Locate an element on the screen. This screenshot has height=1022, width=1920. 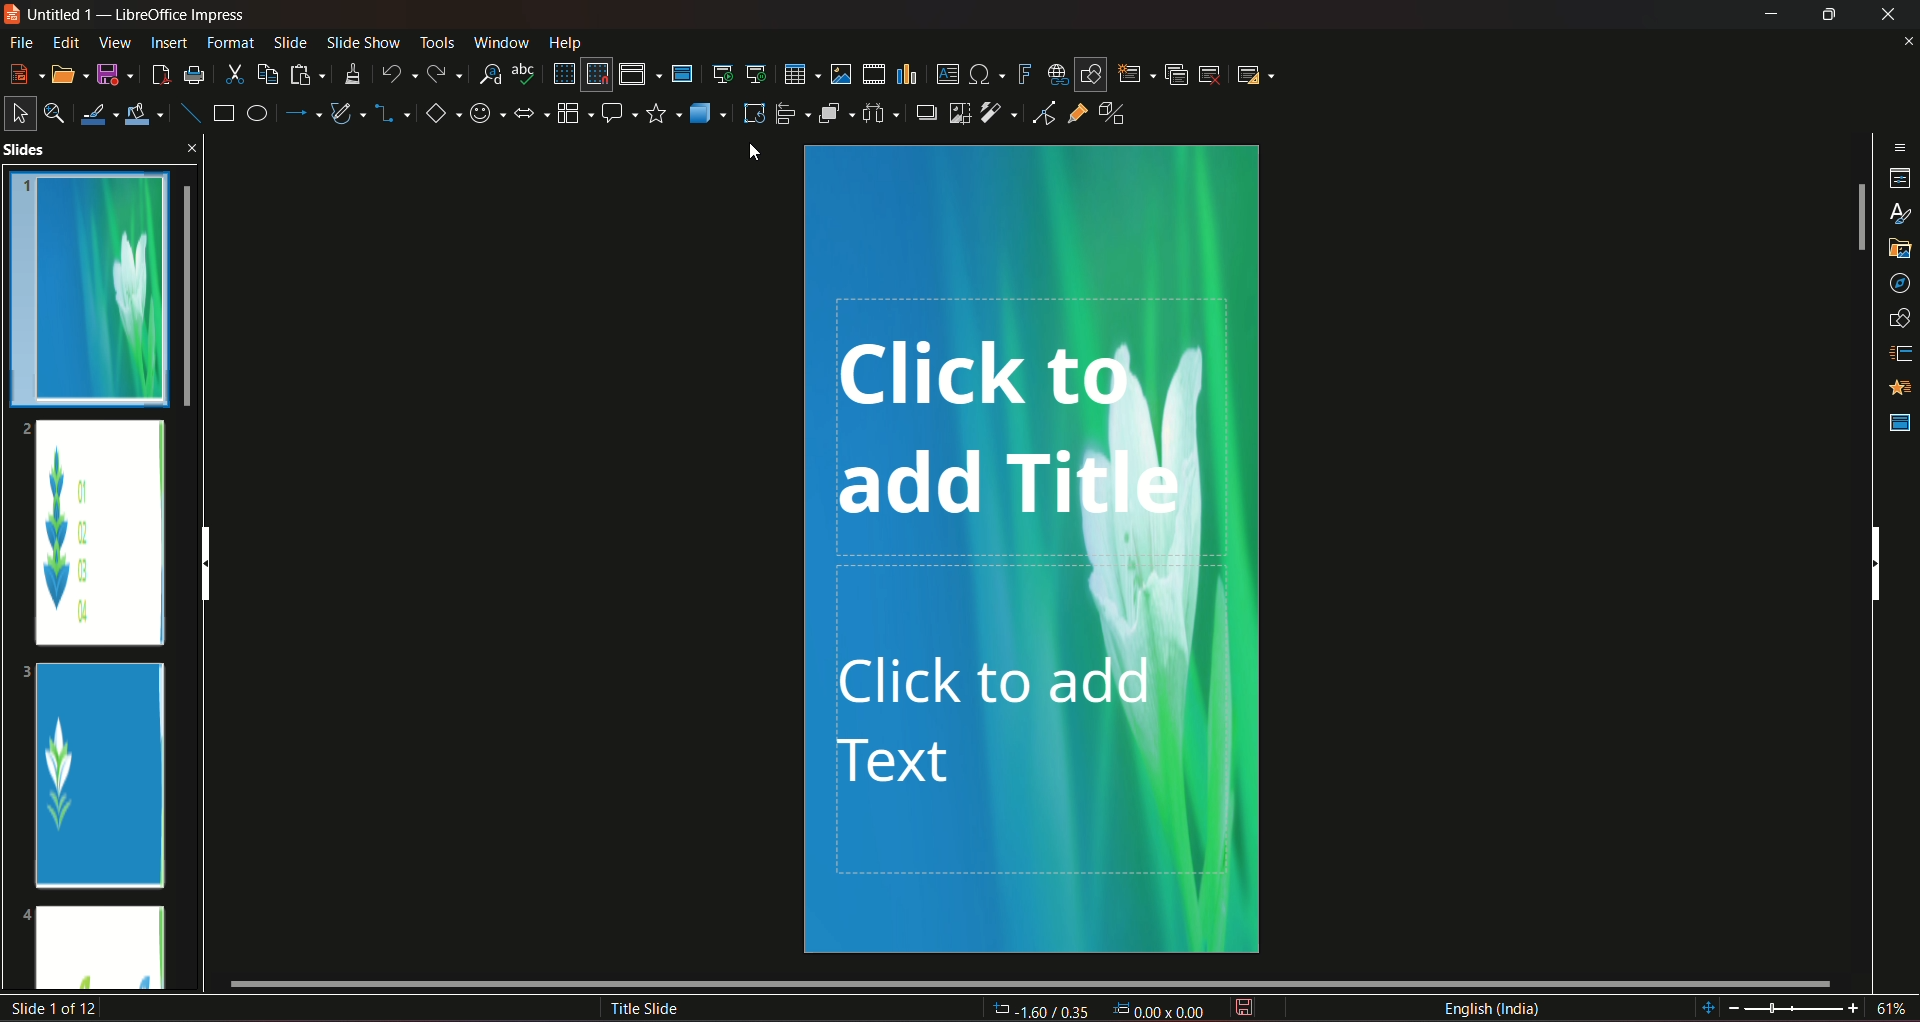
master slides  is located at coordinates (1898, 422).